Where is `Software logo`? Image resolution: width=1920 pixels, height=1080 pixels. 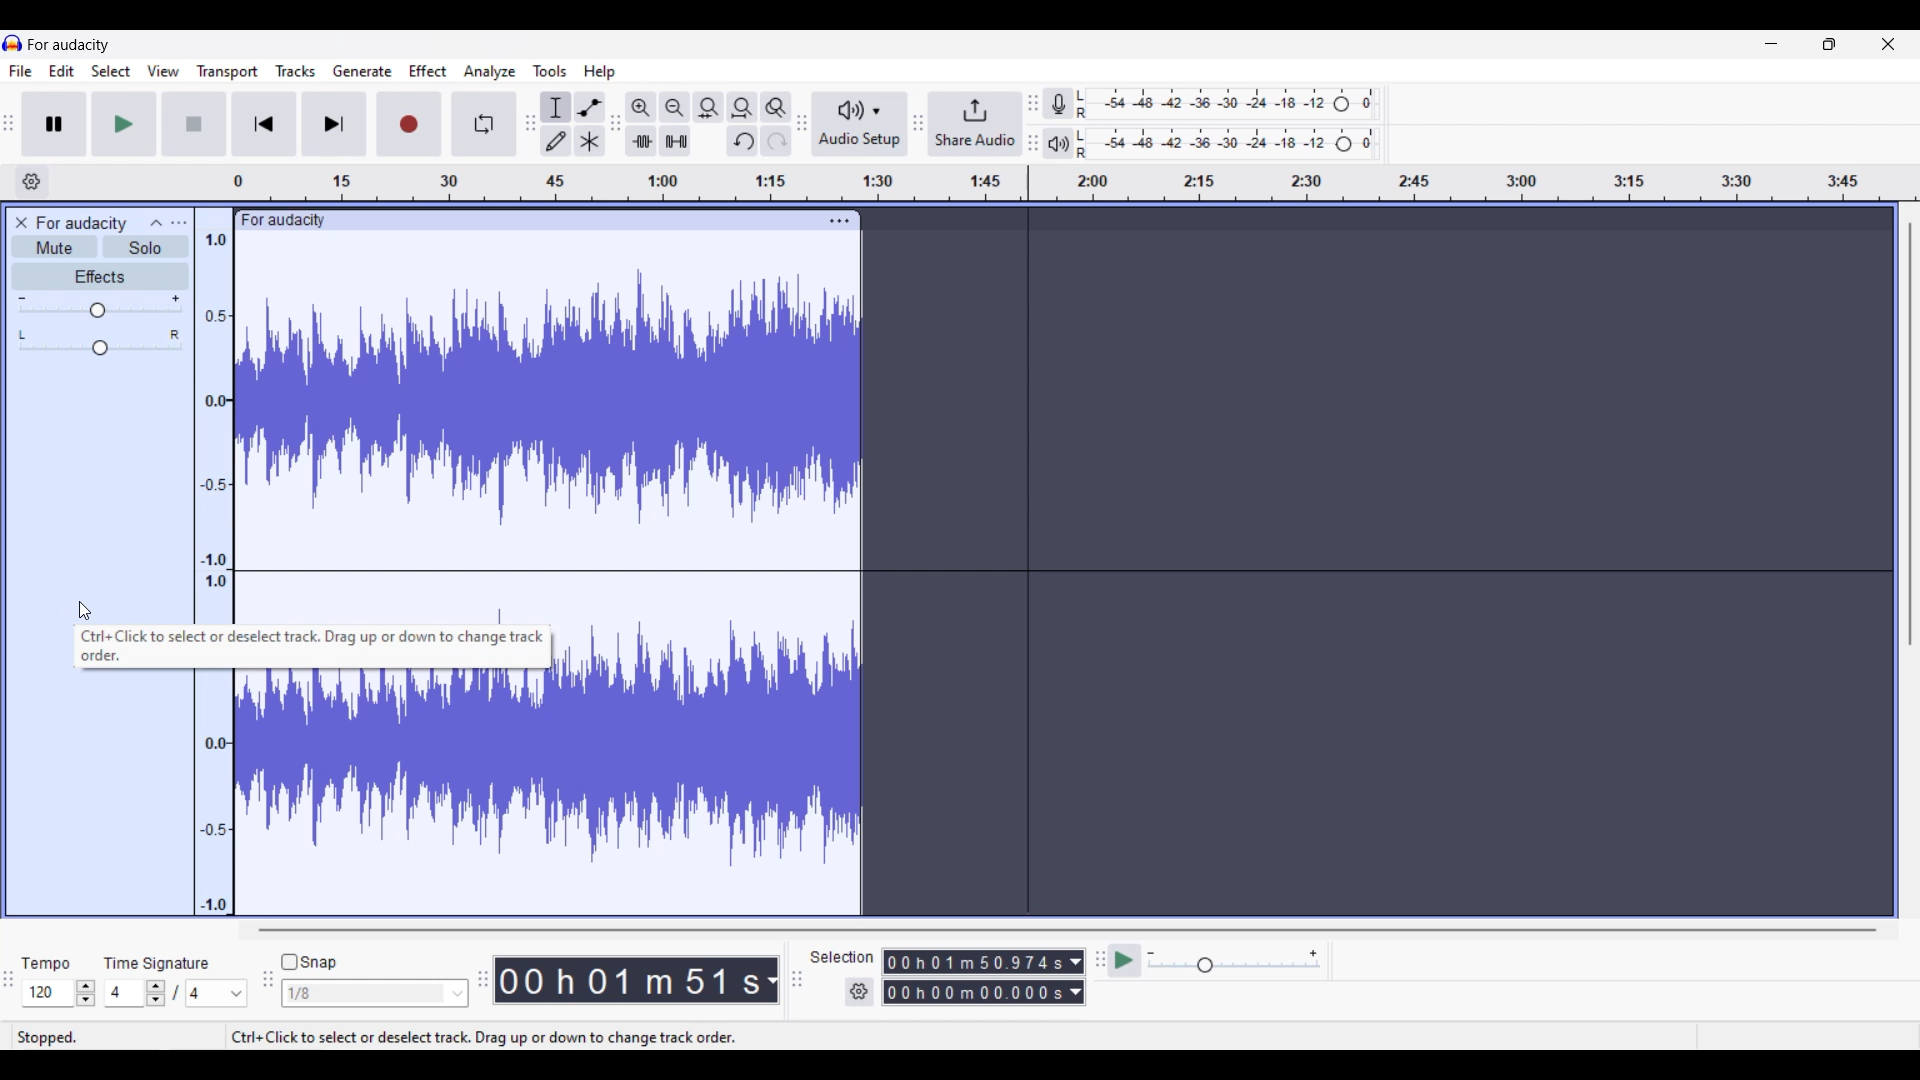
Software logo is located at coordinates (13, 43).